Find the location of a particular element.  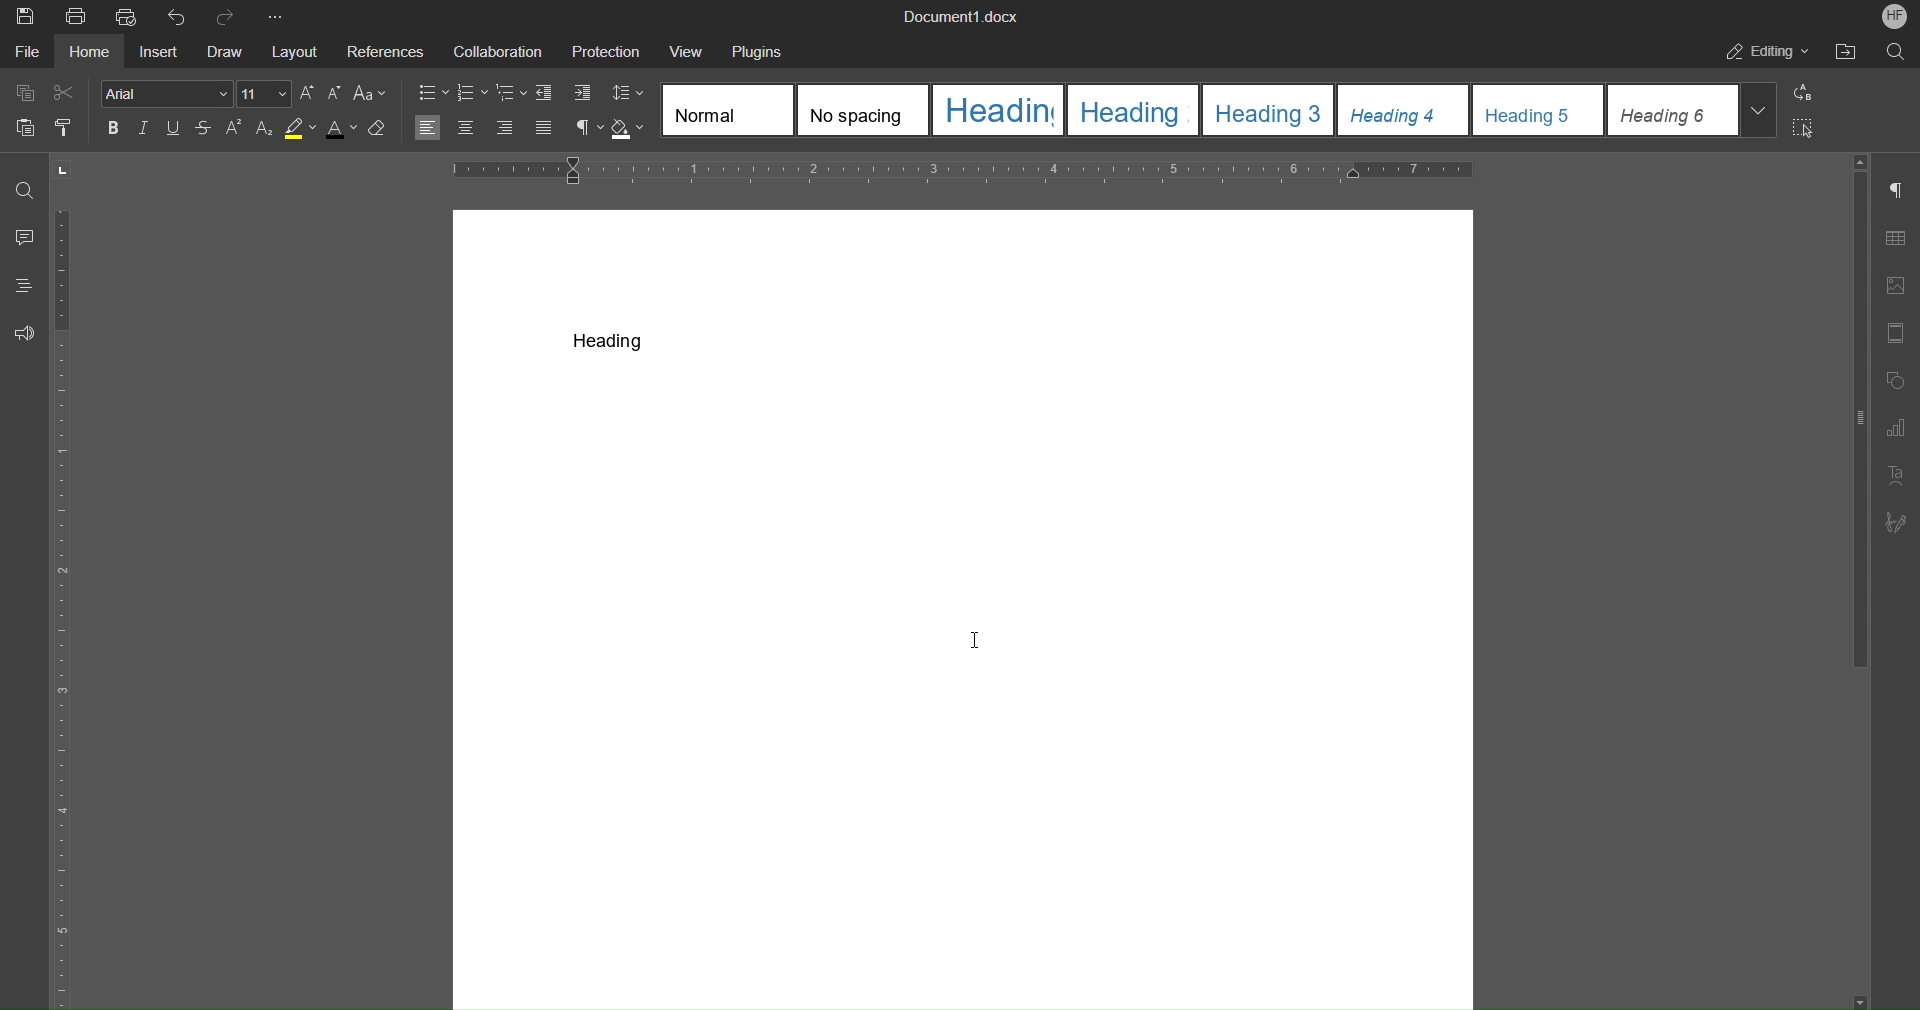

Header/Footer is located at coordinates (1896, 333).